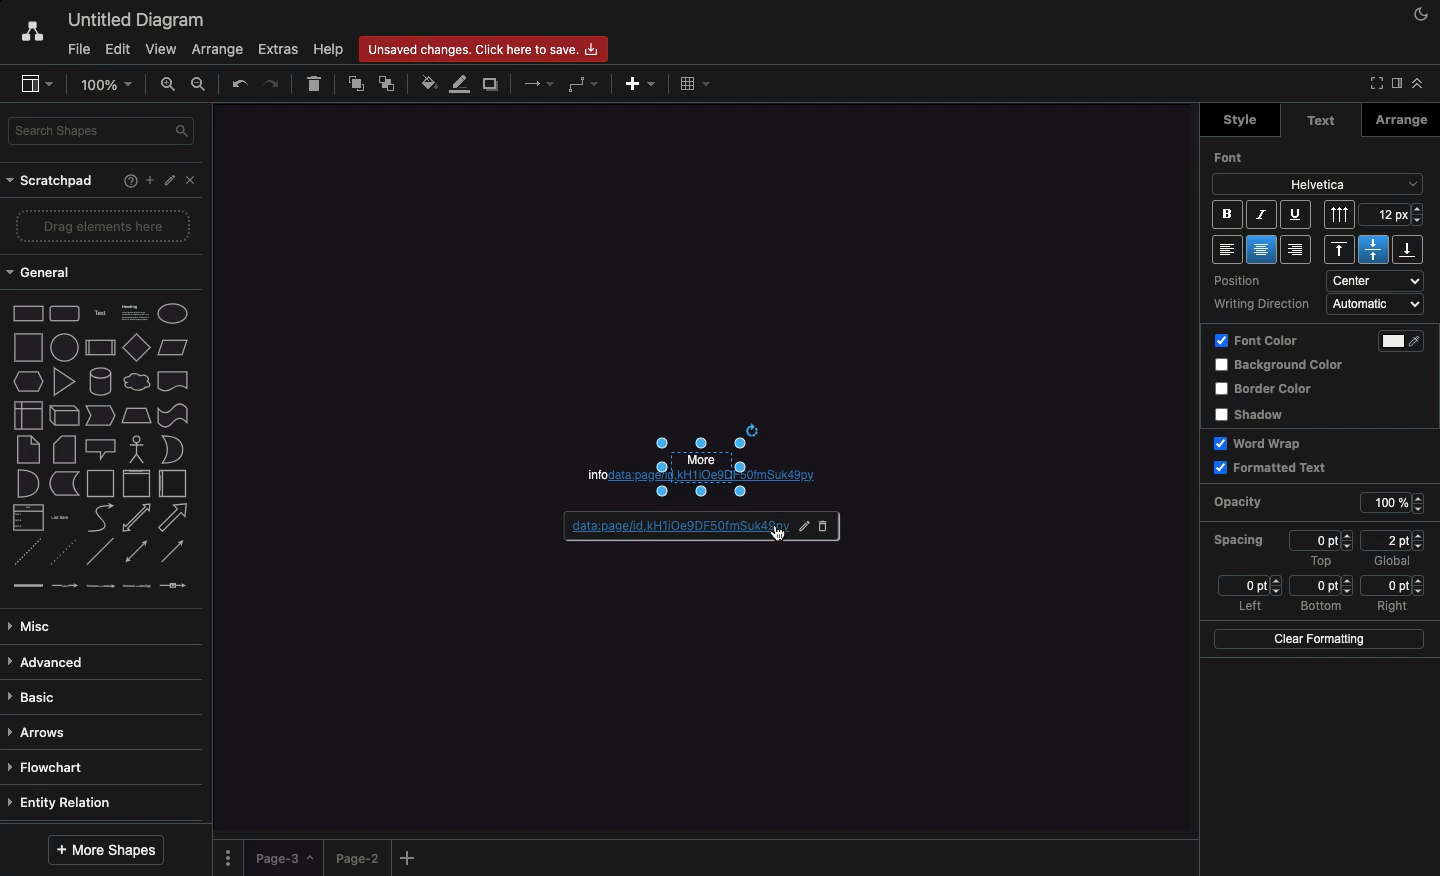 The height and width of the screenshot is (876, 1440). What do you see at coordinates (53, 182) in the screenshot?
I see `Scratchpad` at bounding box center [53, 182].